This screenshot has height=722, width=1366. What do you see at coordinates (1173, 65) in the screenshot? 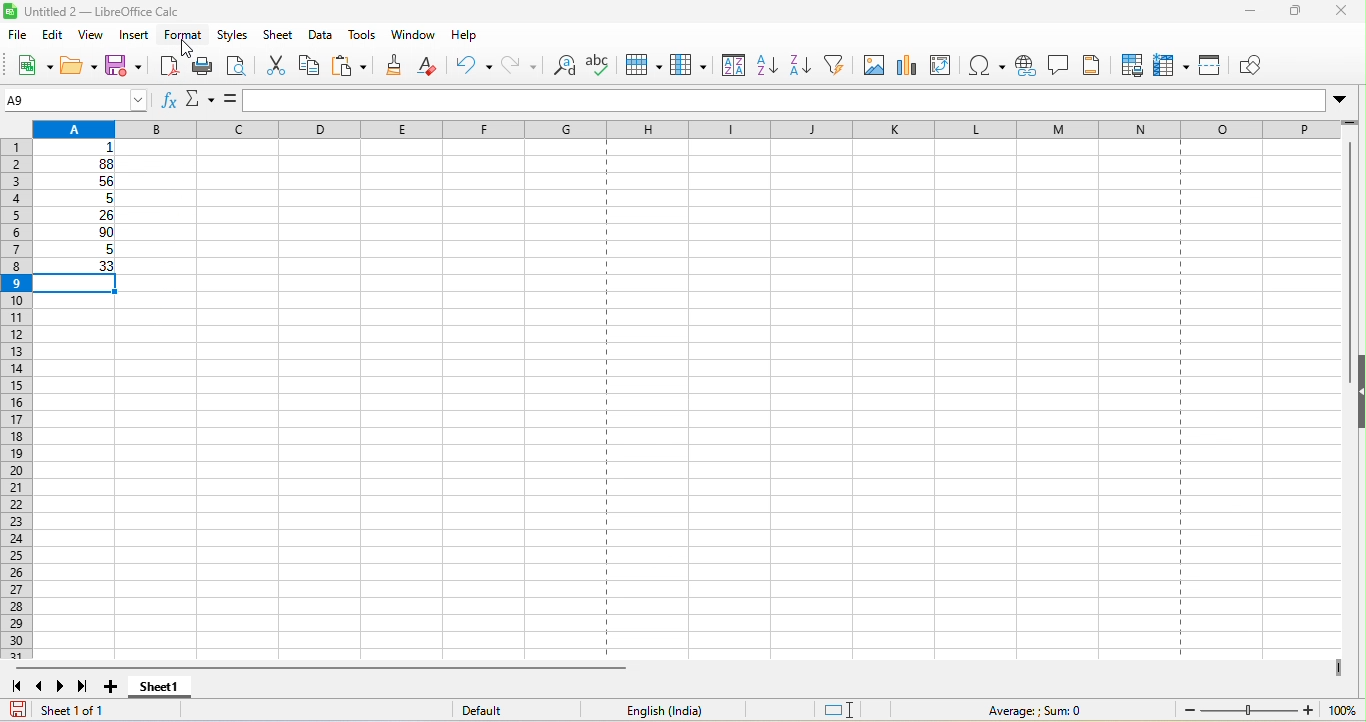
I see `freeze rows and column` at bounding box center [1173, 65].